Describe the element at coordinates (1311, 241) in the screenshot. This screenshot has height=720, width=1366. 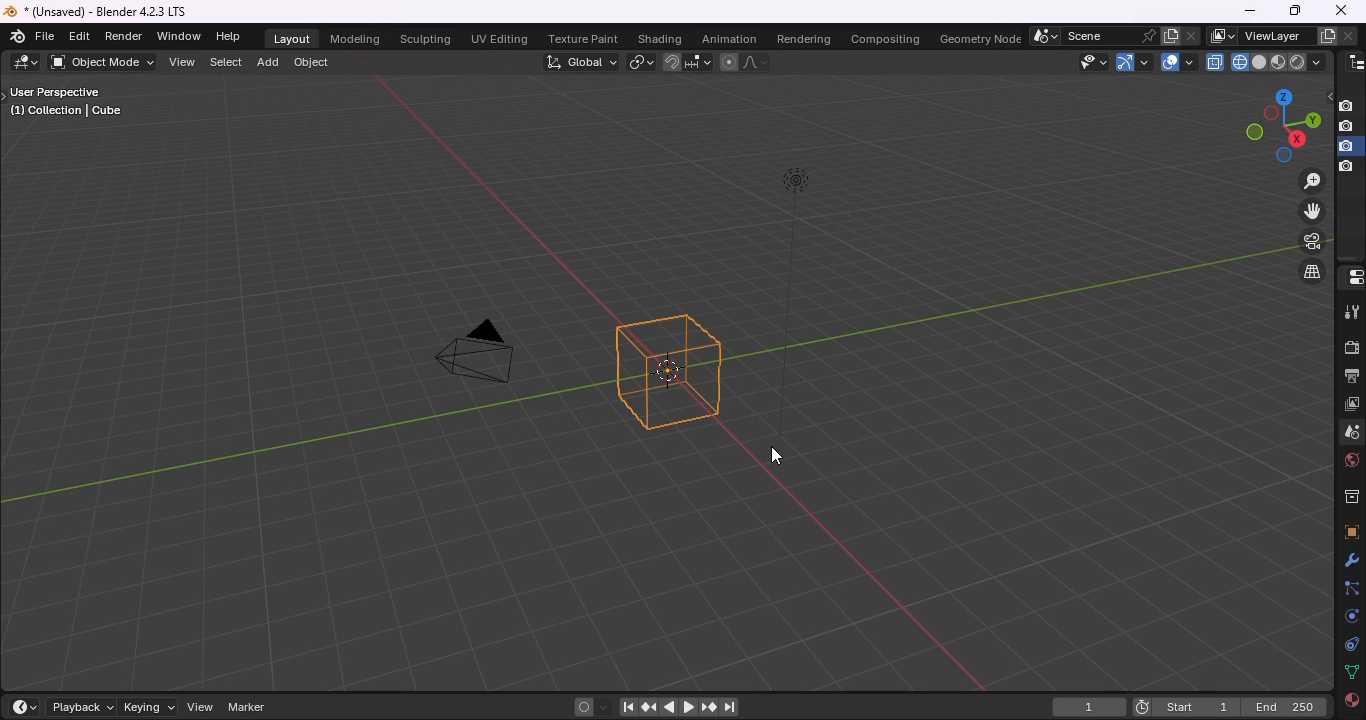
I see `toggle the camera view` at that location.